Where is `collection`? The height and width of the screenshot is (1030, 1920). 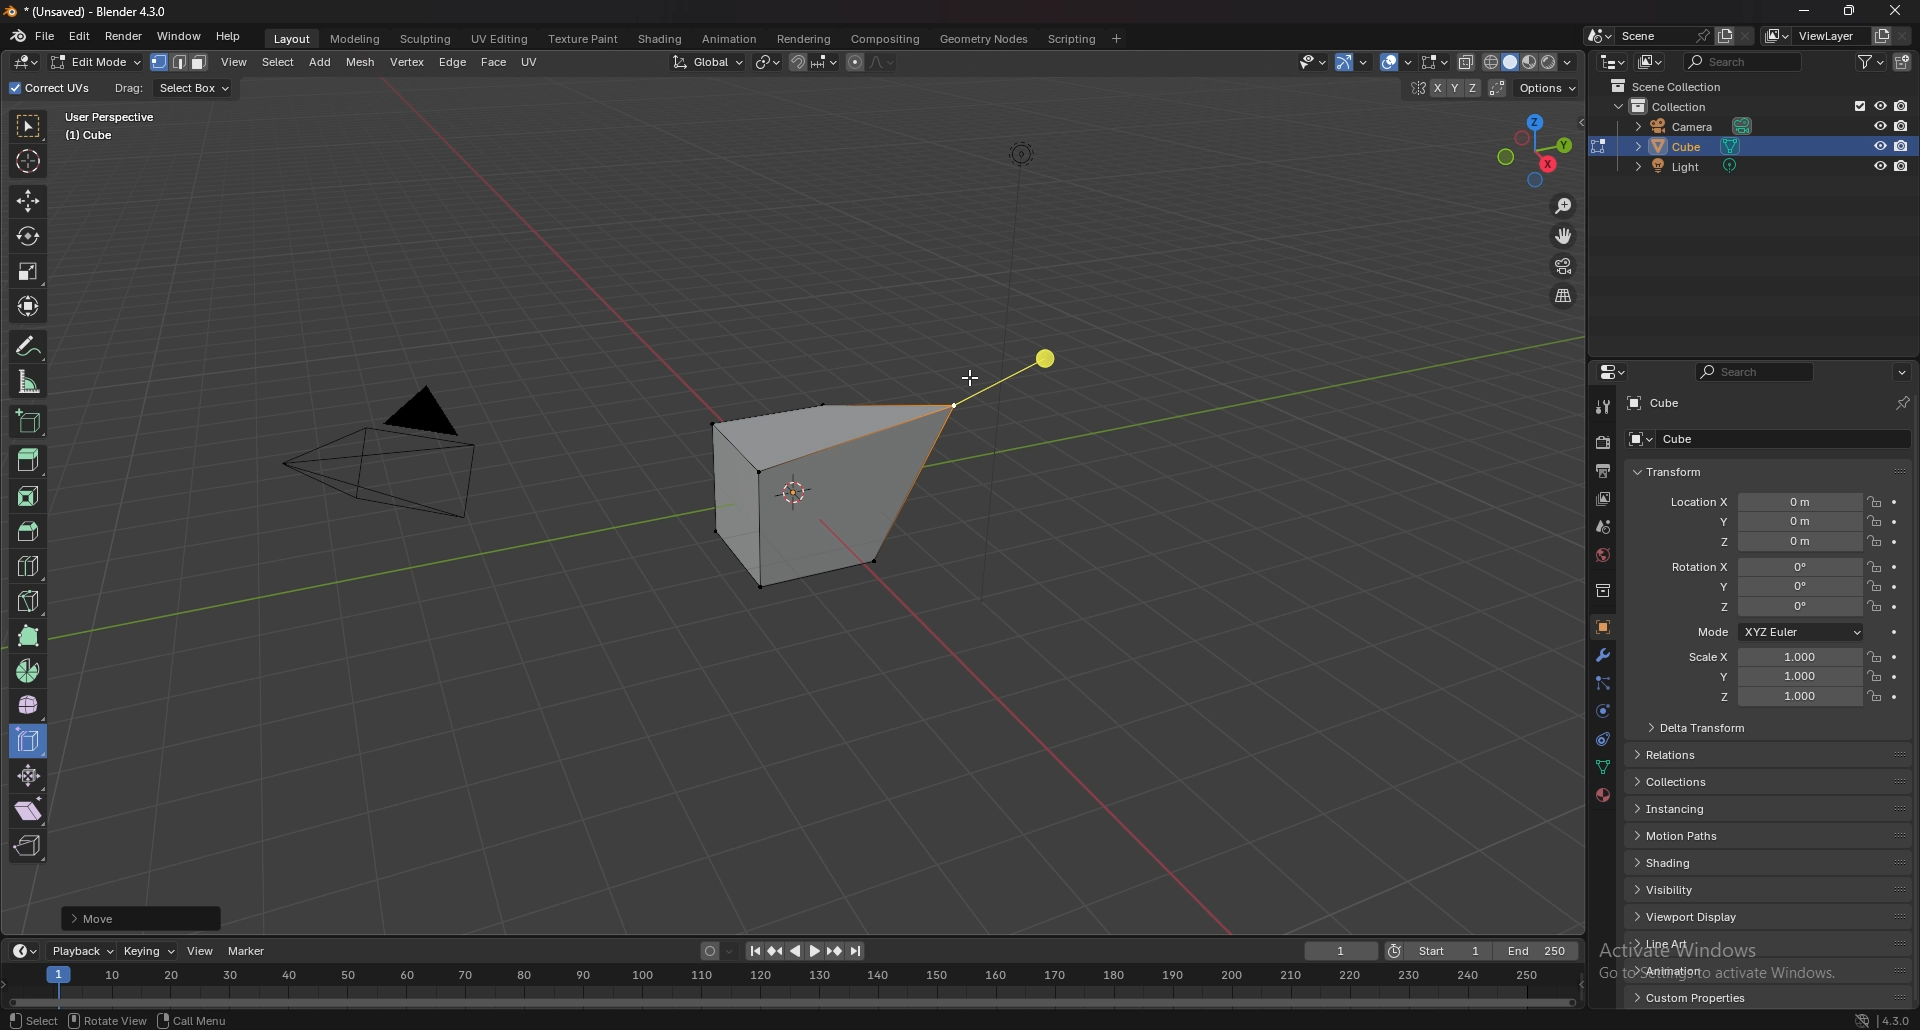 collection is located at coordinates (1673, 106).